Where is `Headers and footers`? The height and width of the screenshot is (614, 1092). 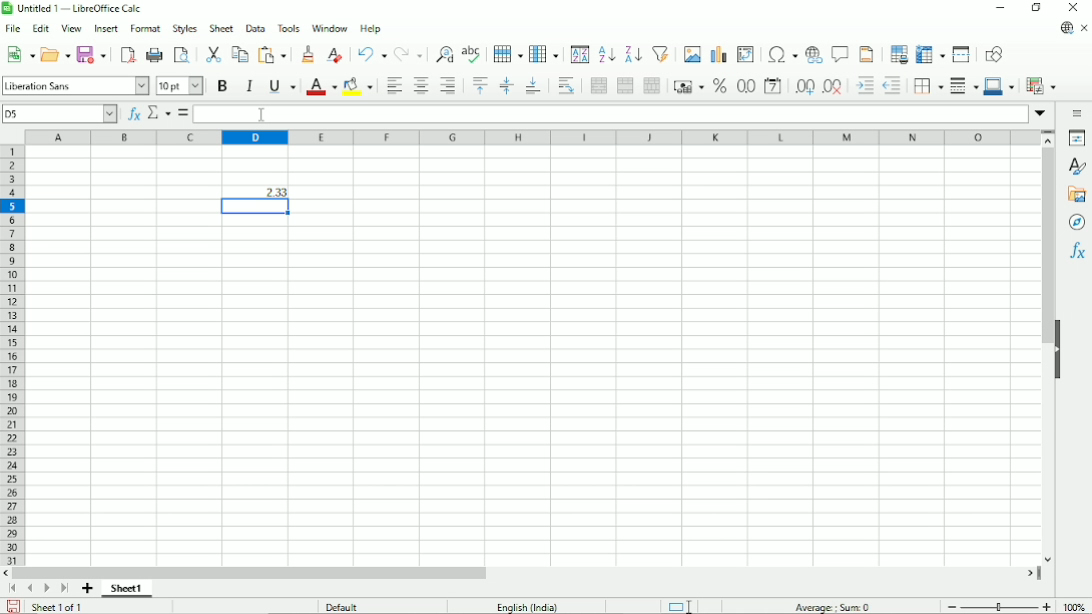 Headers and footers is located at coordinates (867, 54).